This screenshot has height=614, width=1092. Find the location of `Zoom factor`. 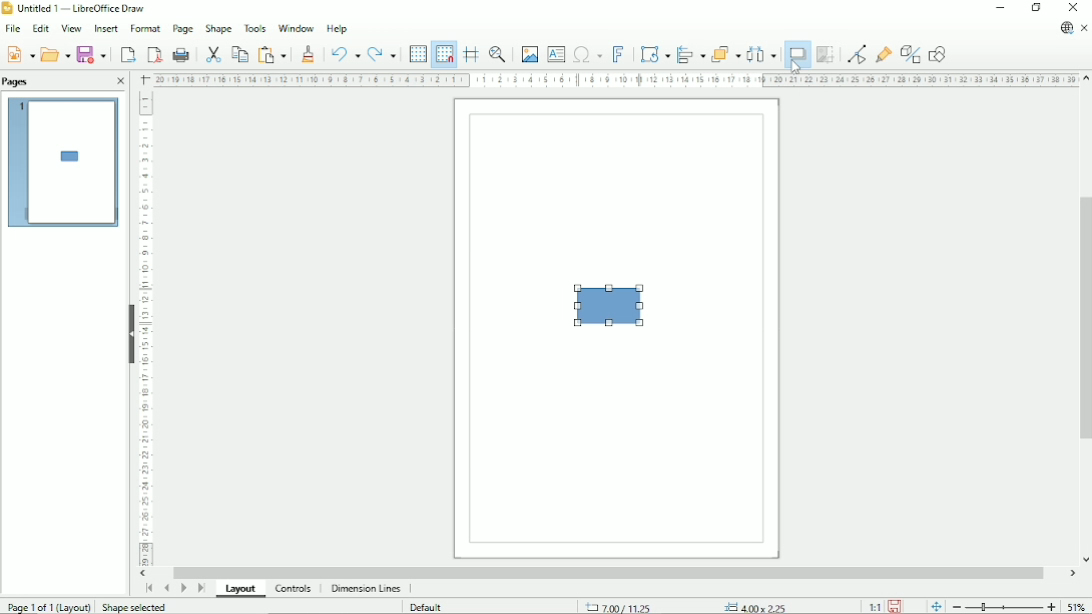

Zoom factor is located at coordinates (1079, 608).